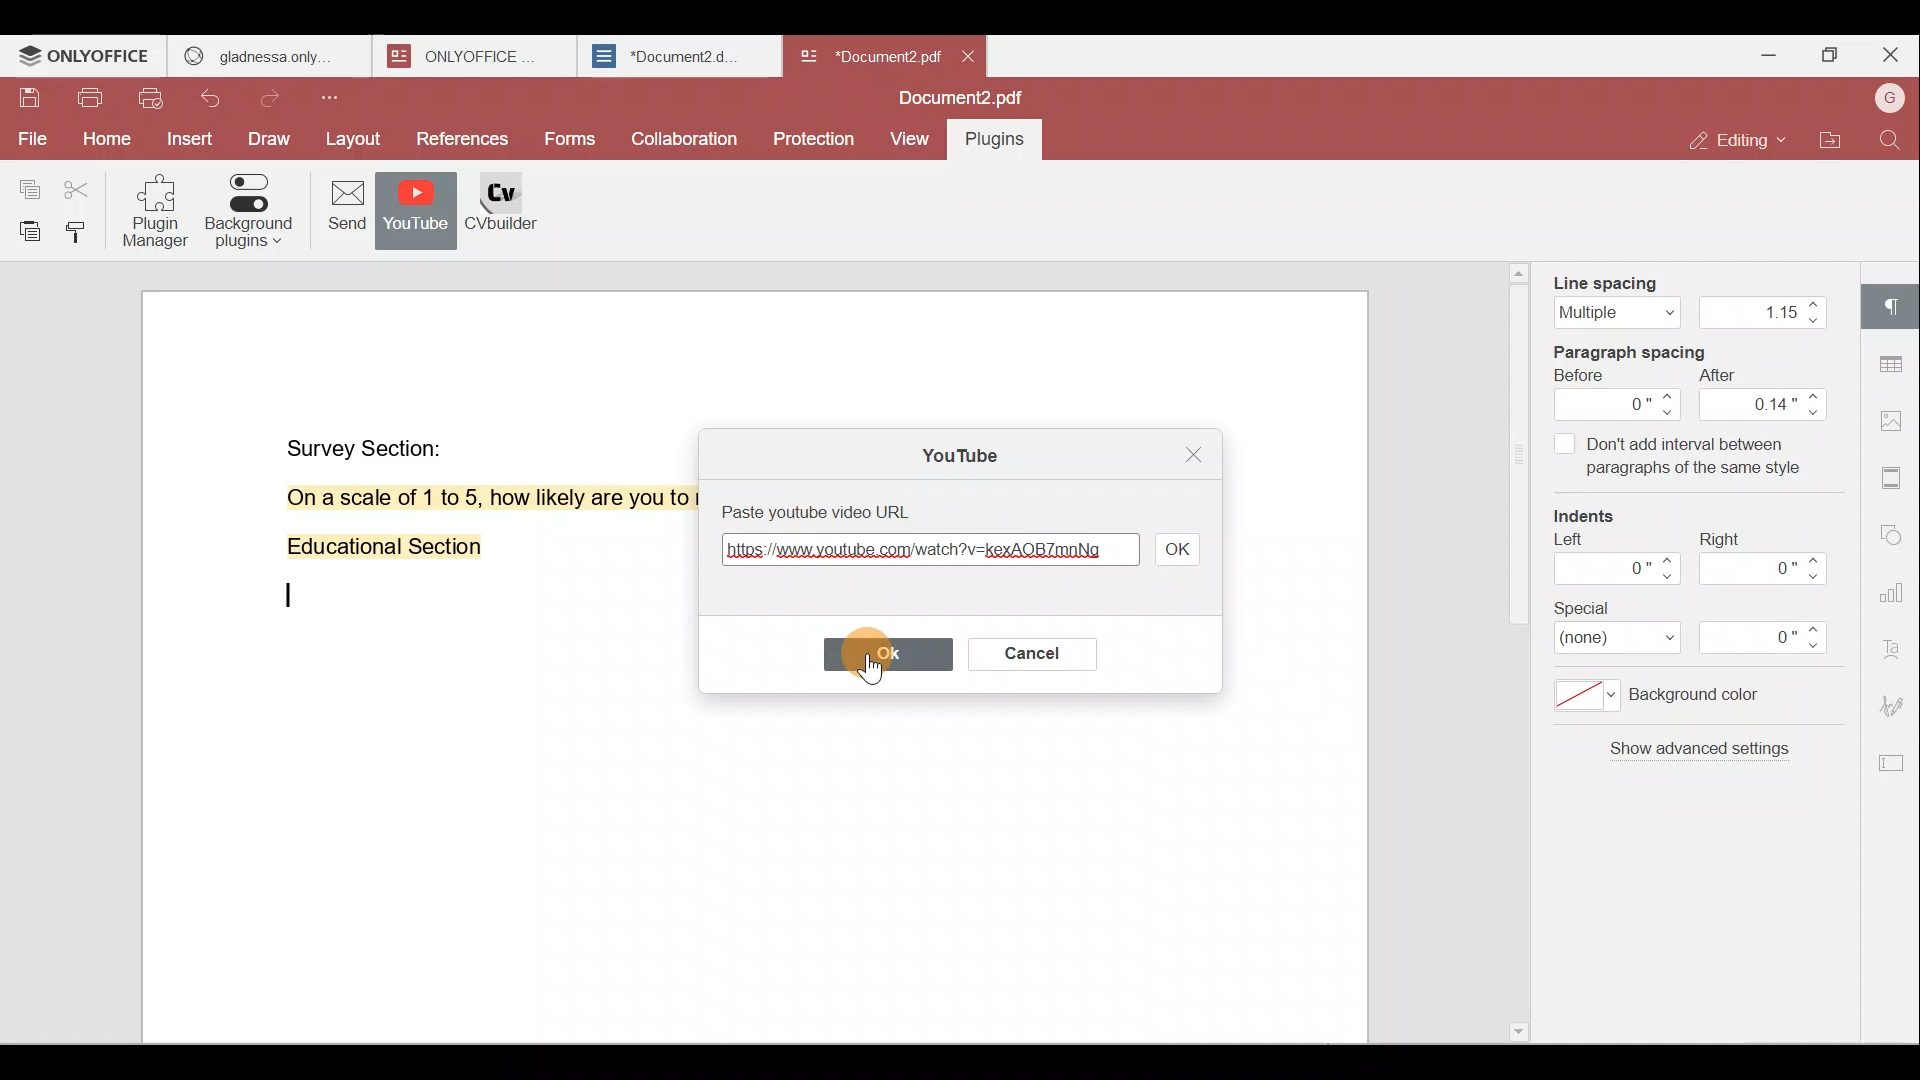  Describe the element at coordinates (353, 140) in the screenshot. I see `Layout` at that location.